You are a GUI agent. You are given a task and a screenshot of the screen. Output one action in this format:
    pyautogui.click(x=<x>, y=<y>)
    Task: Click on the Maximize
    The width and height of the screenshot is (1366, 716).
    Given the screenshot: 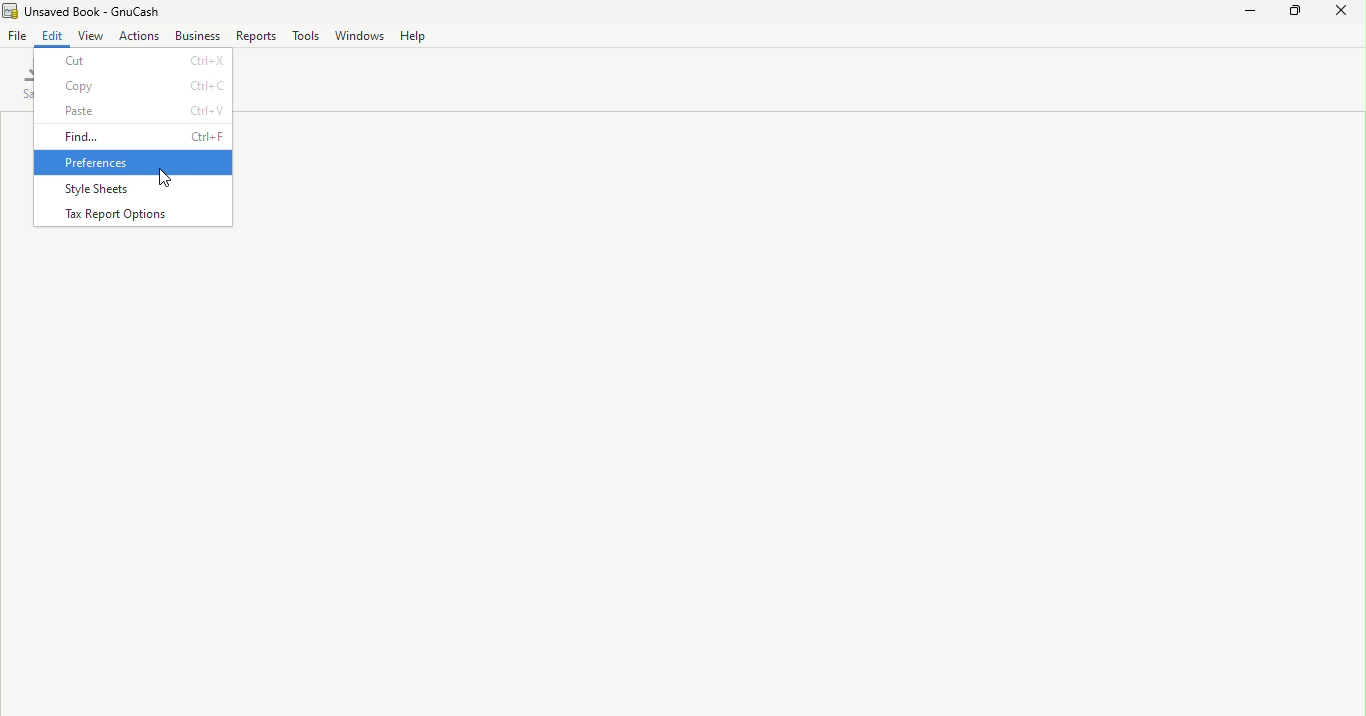 What is the action you would take?
    pyautogui.click(x=1301, y=13)
    